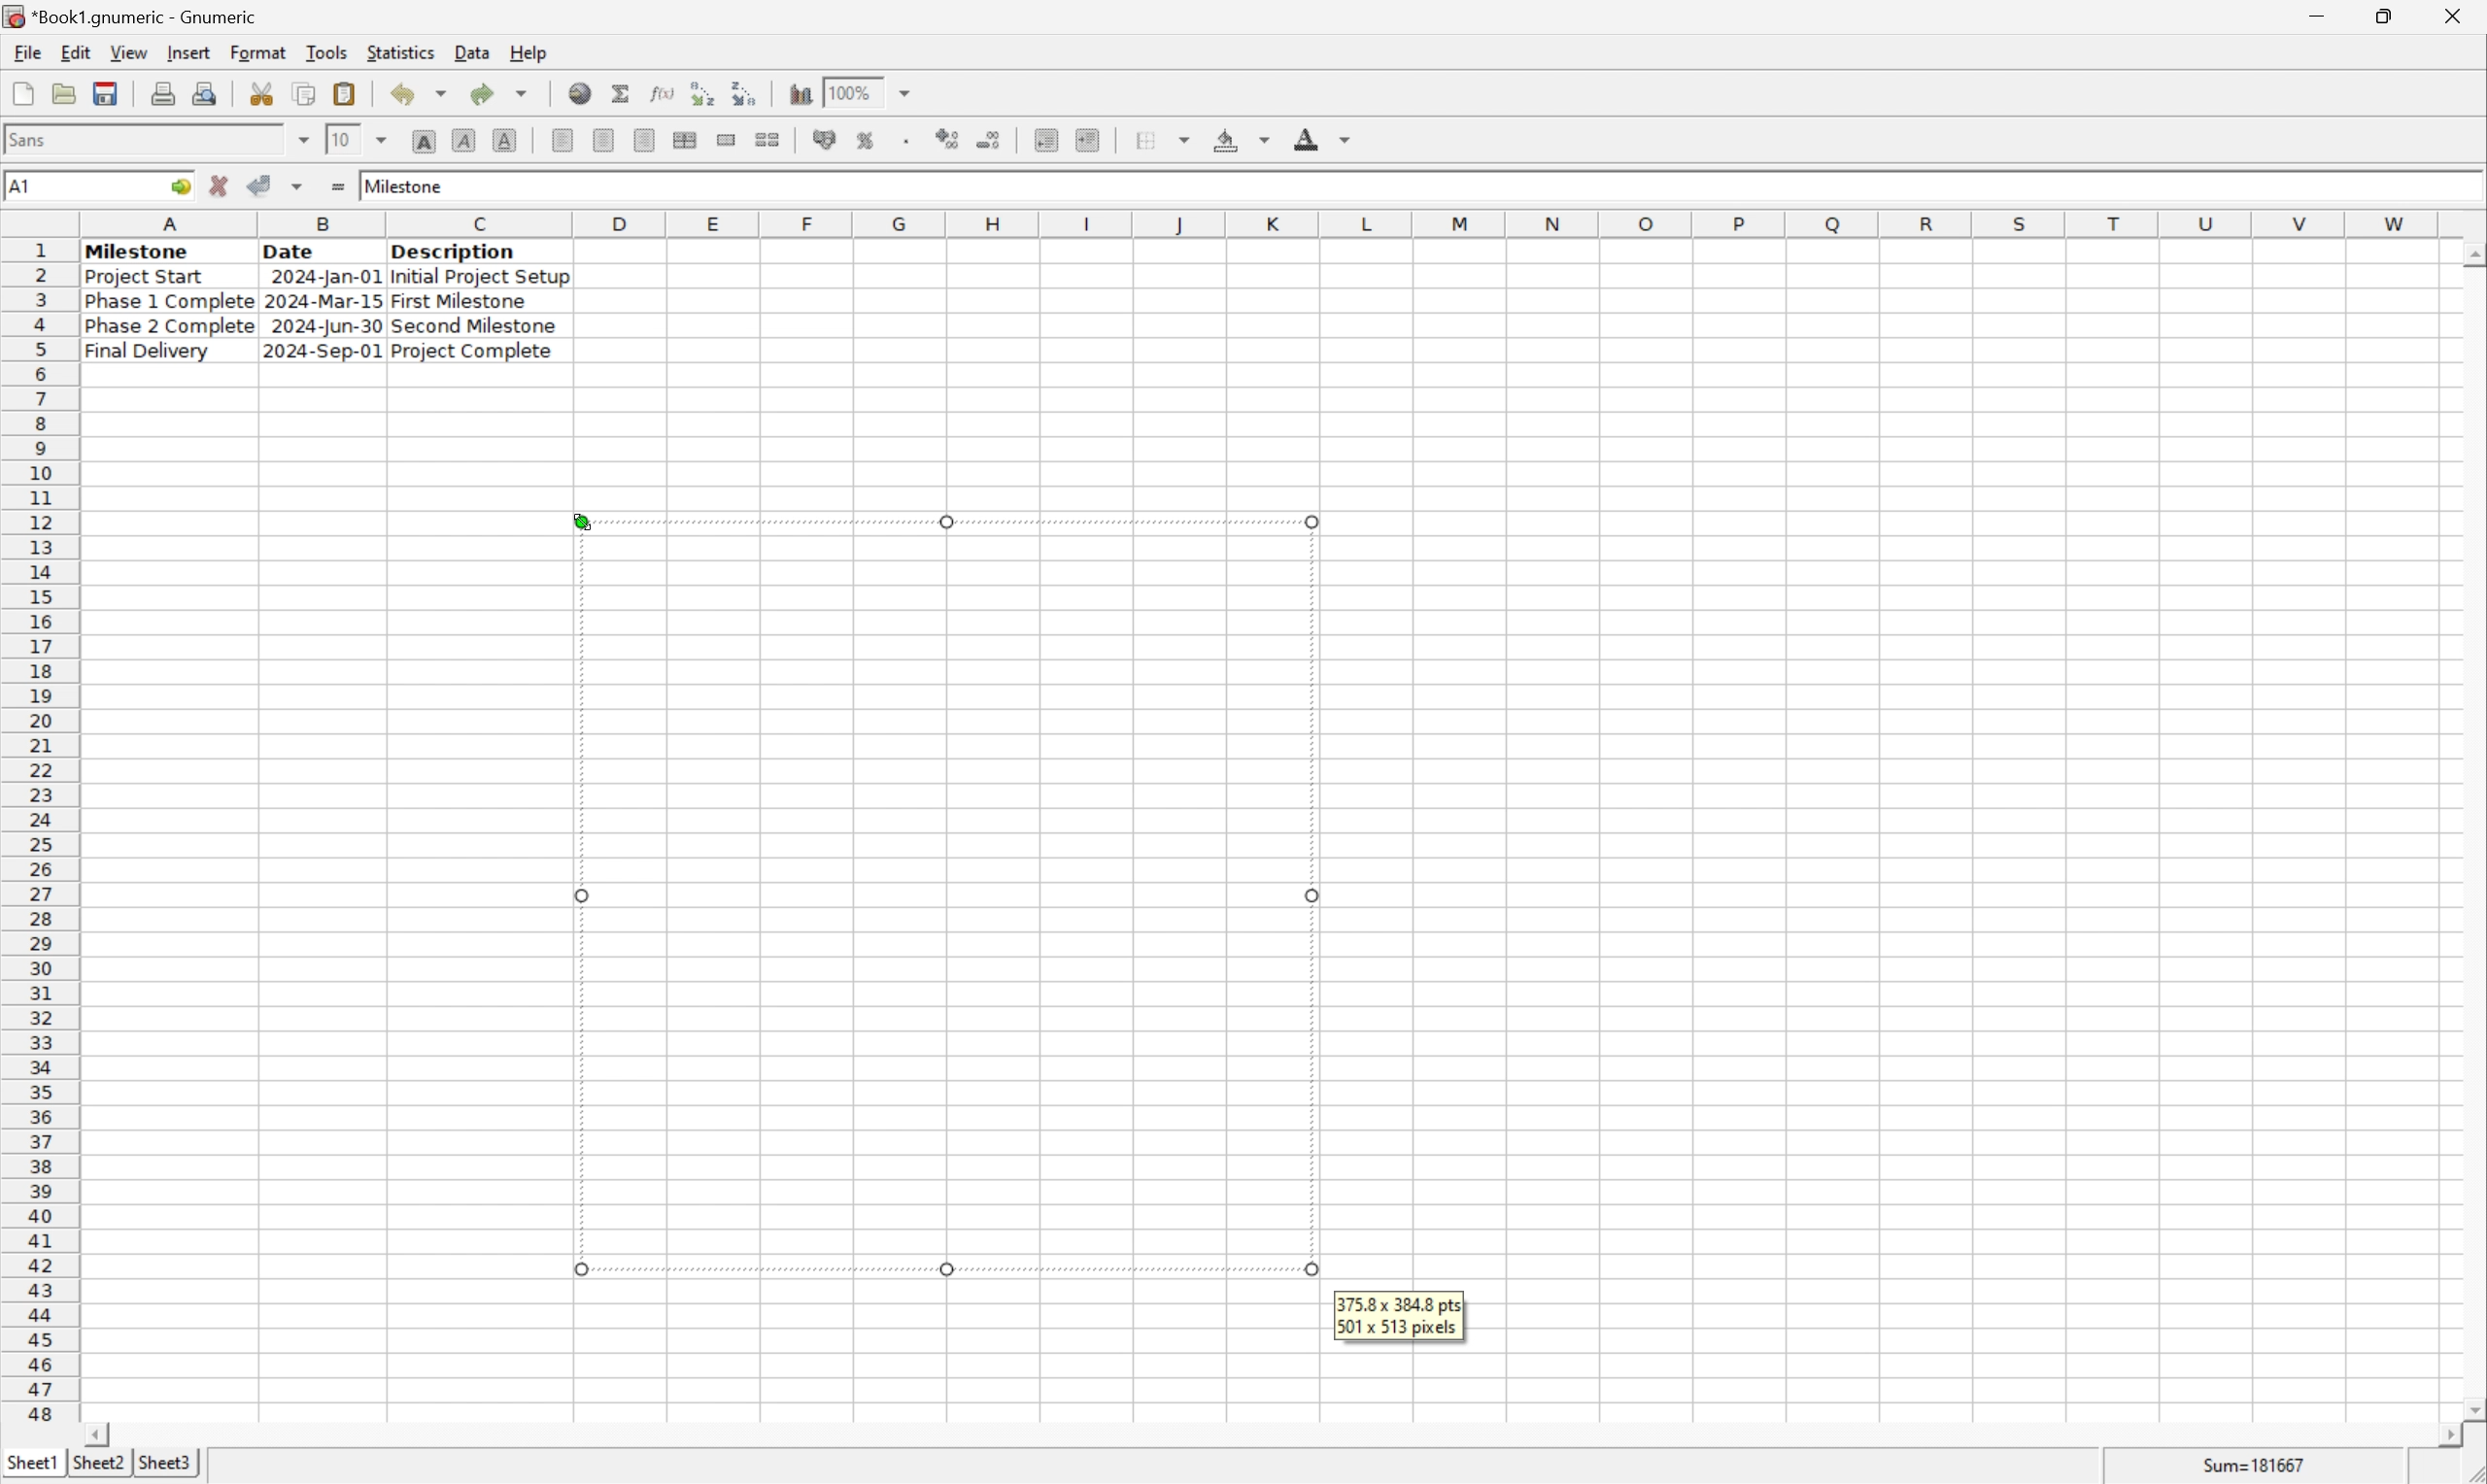 This screenshot has height=1484, width=2487. I want to click on cut, so click(263, 93).